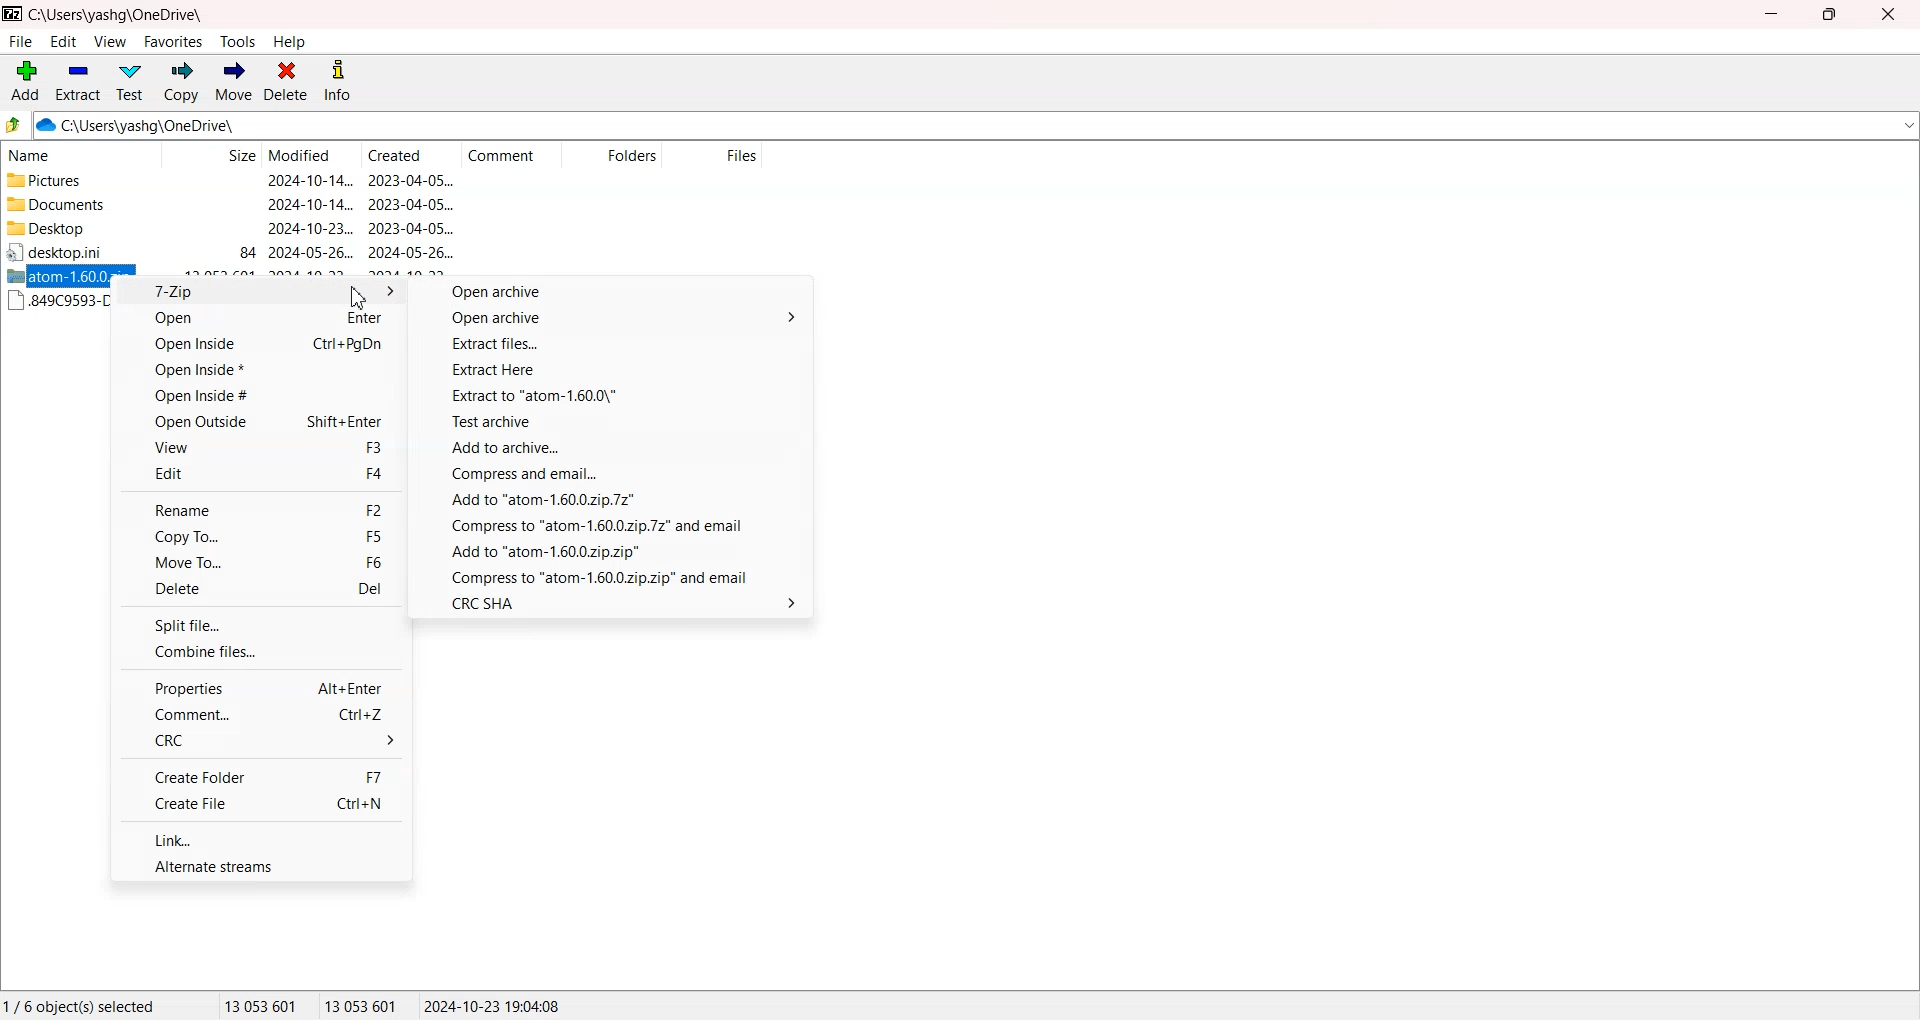 This screenshot has width=1920, height=1020. I want to click on Link, so click(264, 838).